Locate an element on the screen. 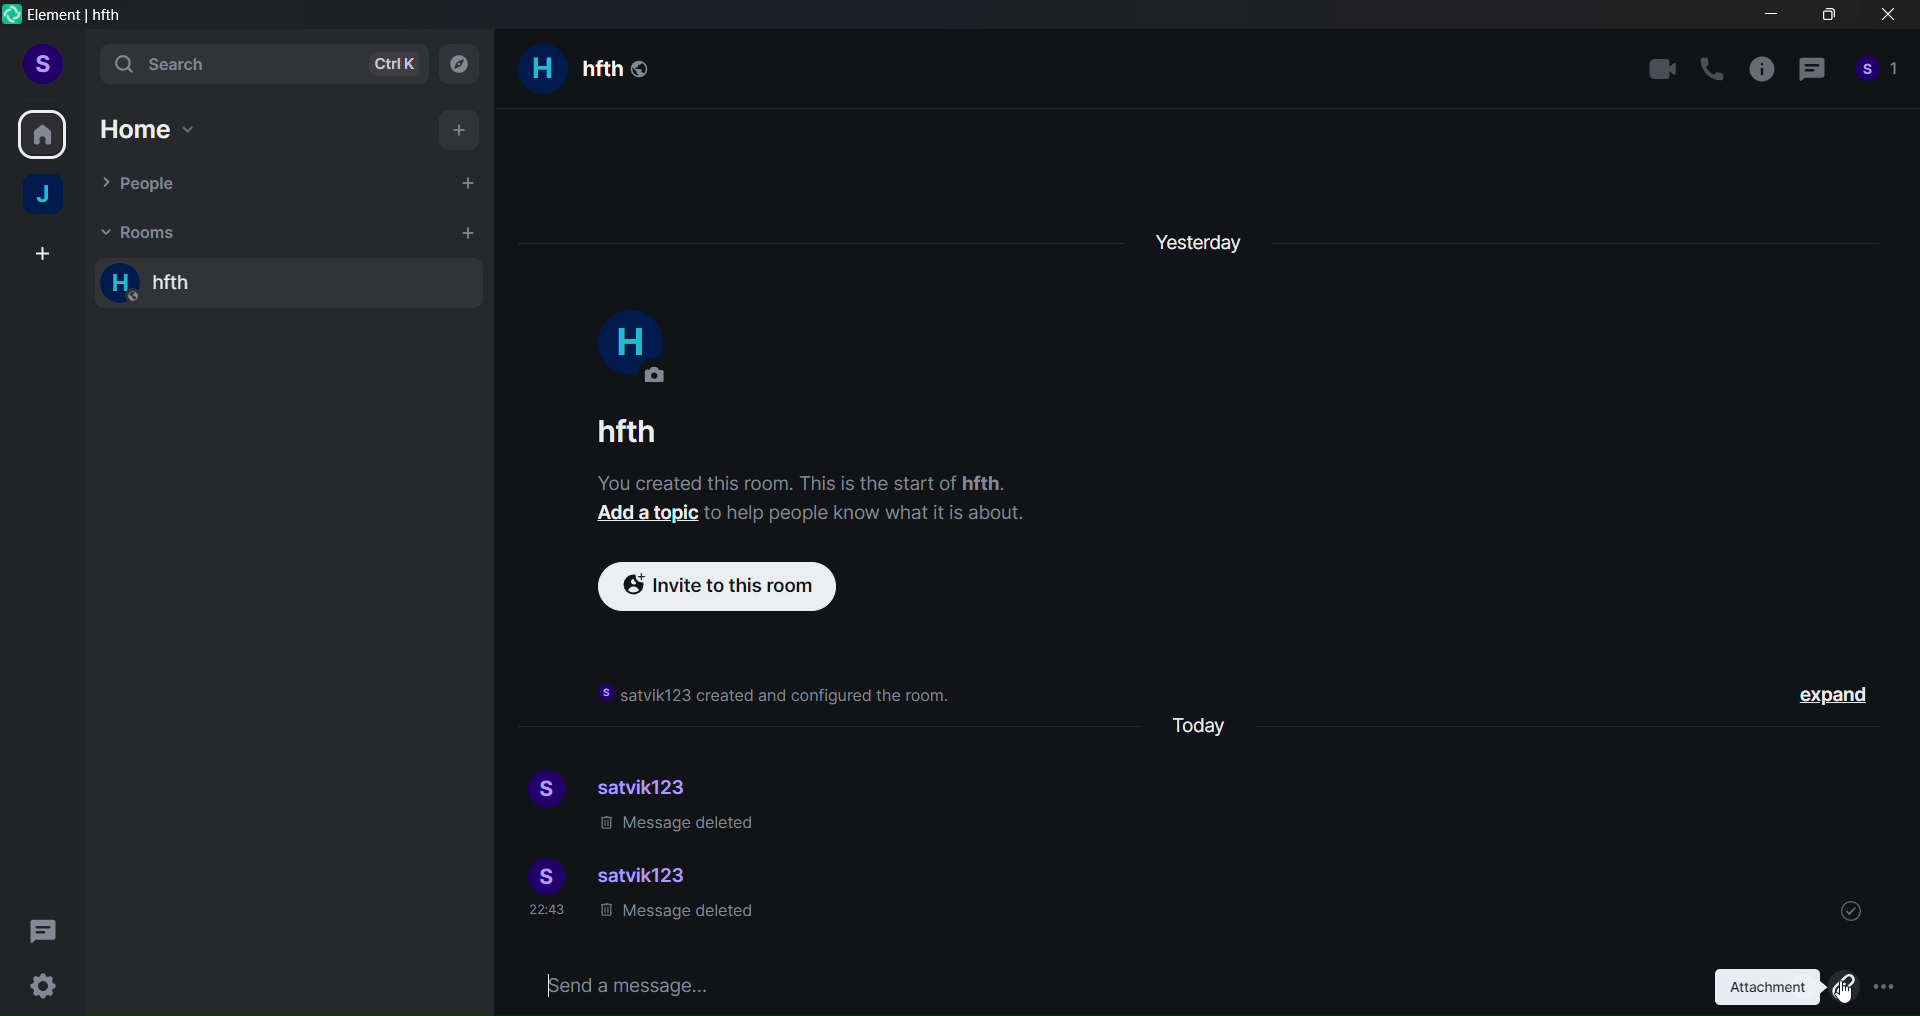 This screenshot has width=1920, height=1016. threads is located at coordinates (46, 925).